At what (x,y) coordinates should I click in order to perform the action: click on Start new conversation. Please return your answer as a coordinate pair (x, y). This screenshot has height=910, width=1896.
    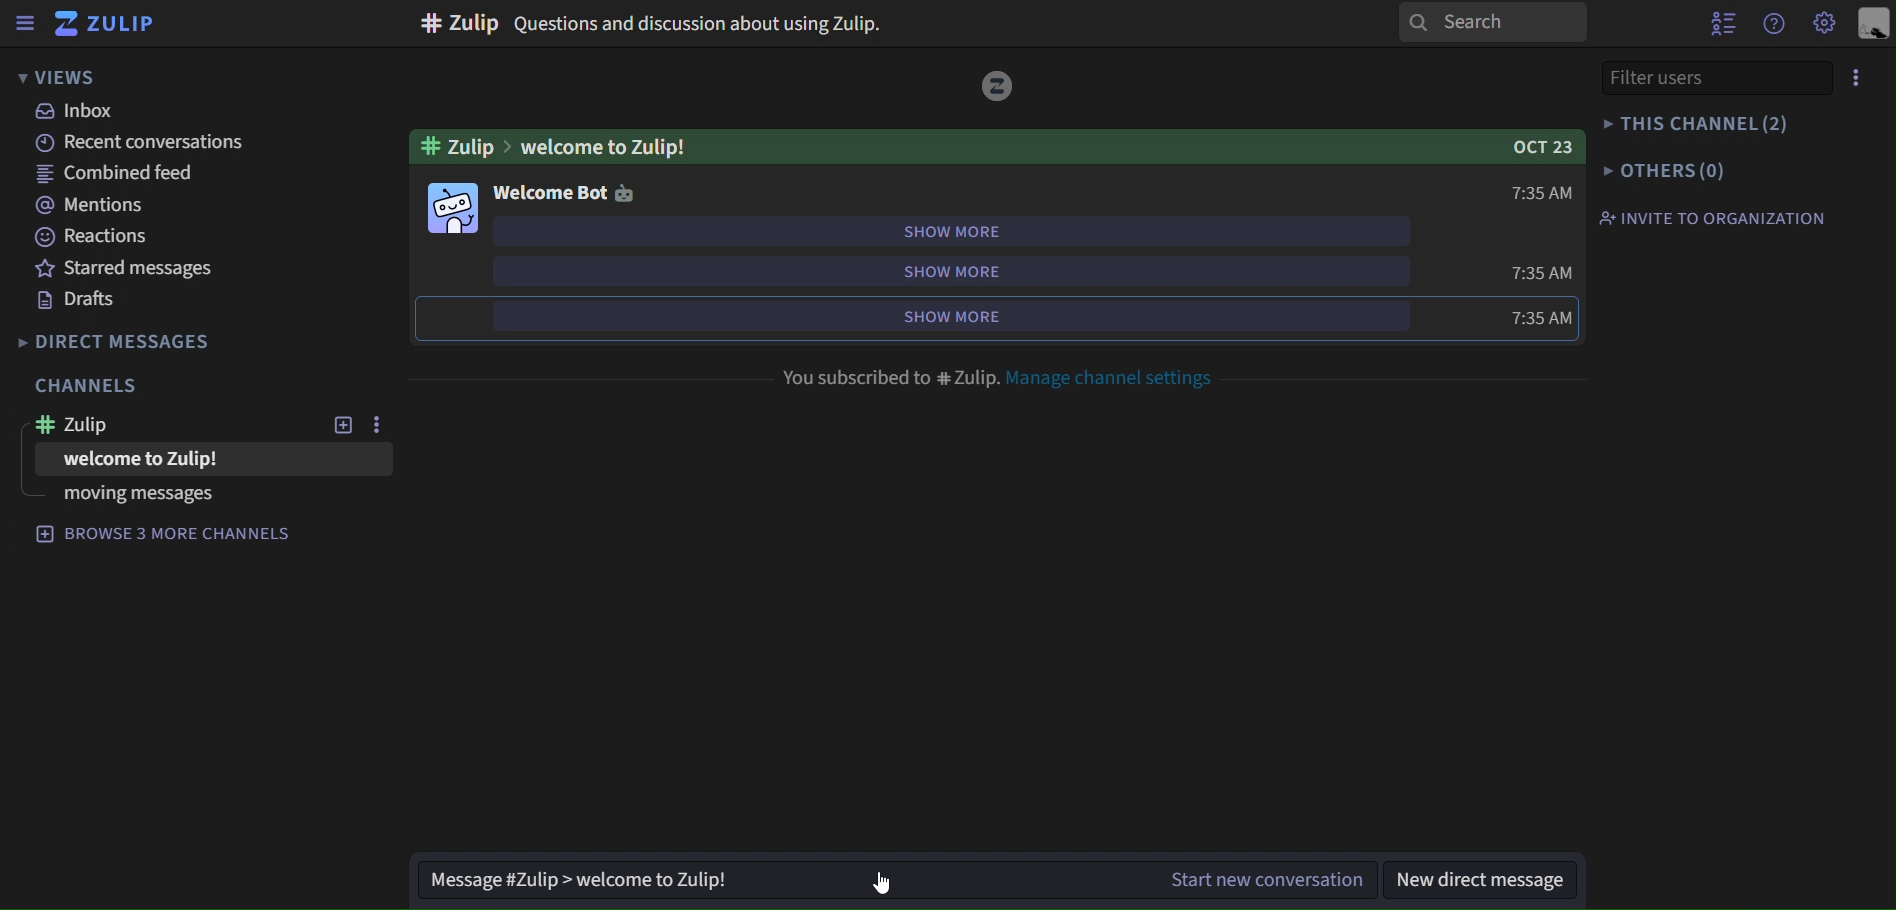
    Looking at the image, I should click on (1262, 880).